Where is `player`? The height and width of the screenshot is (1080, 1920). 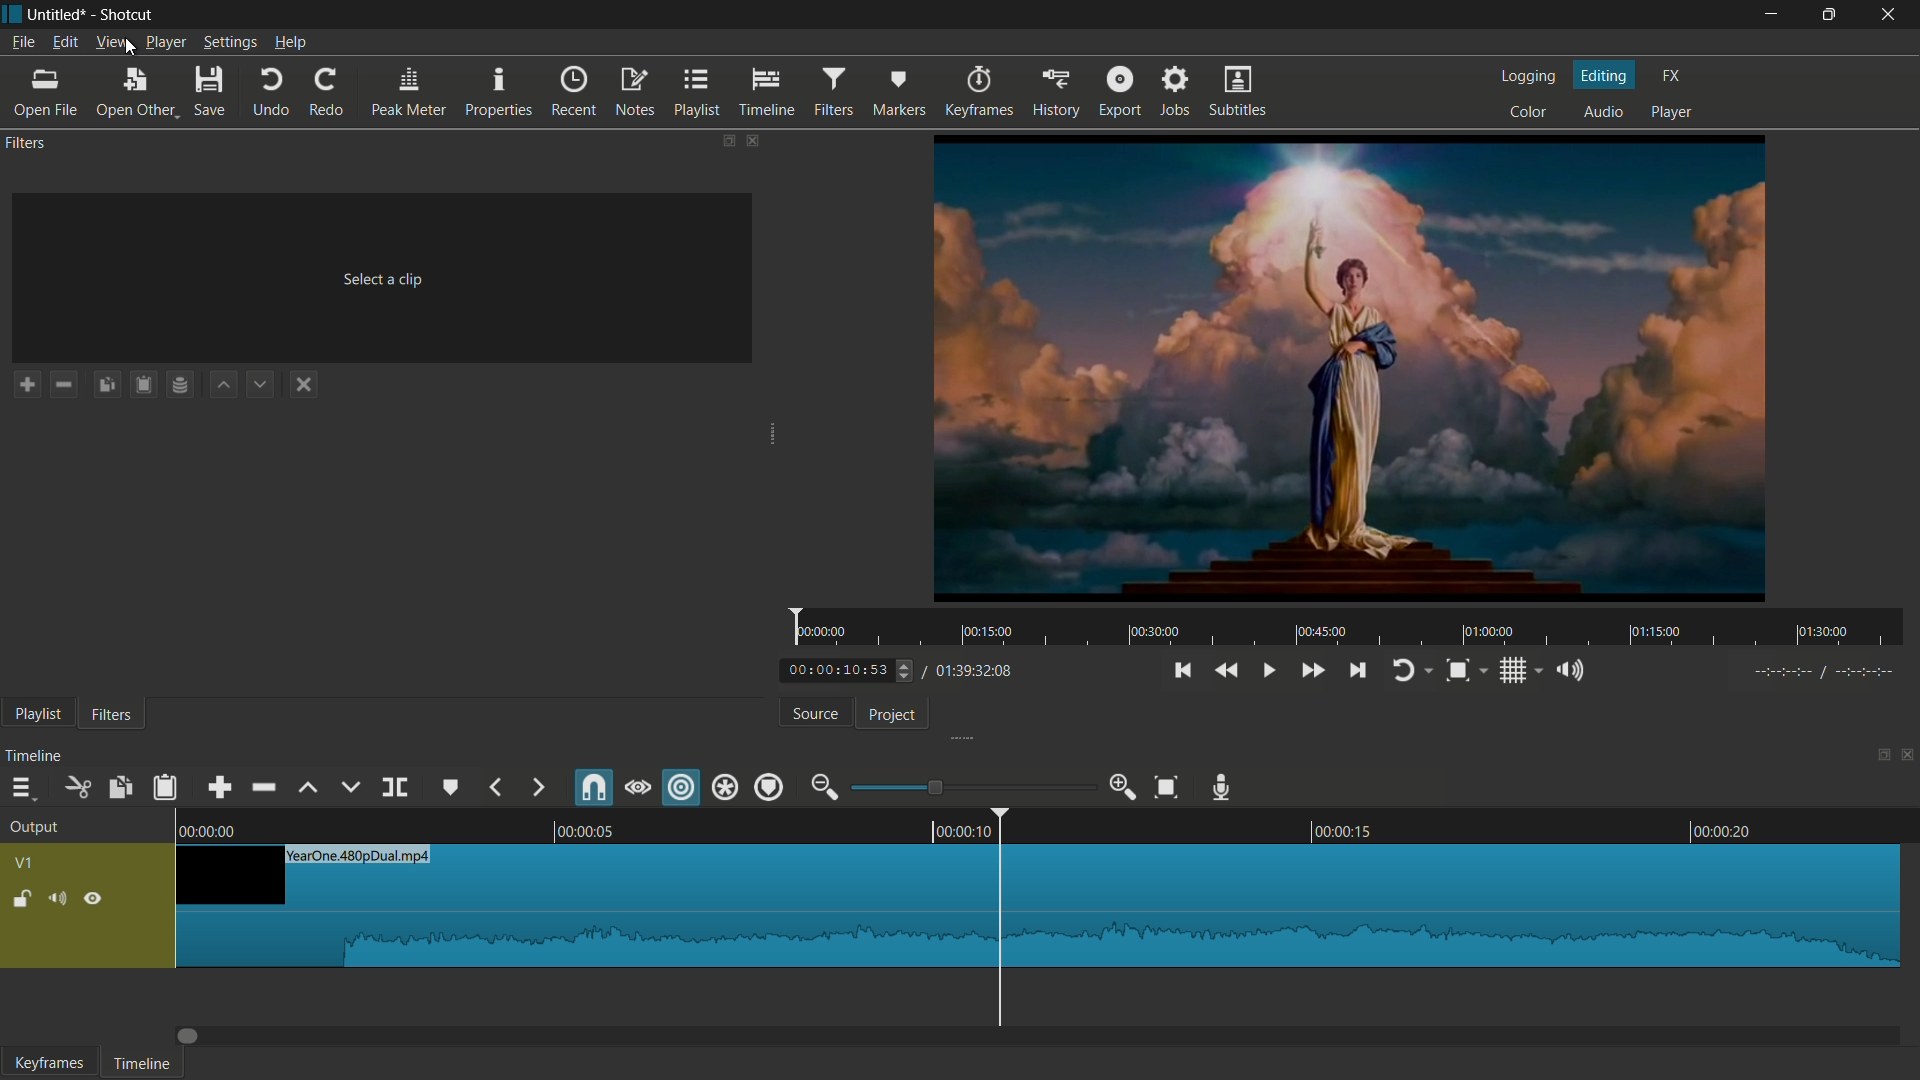
player is located at coordinates (1671, 111).